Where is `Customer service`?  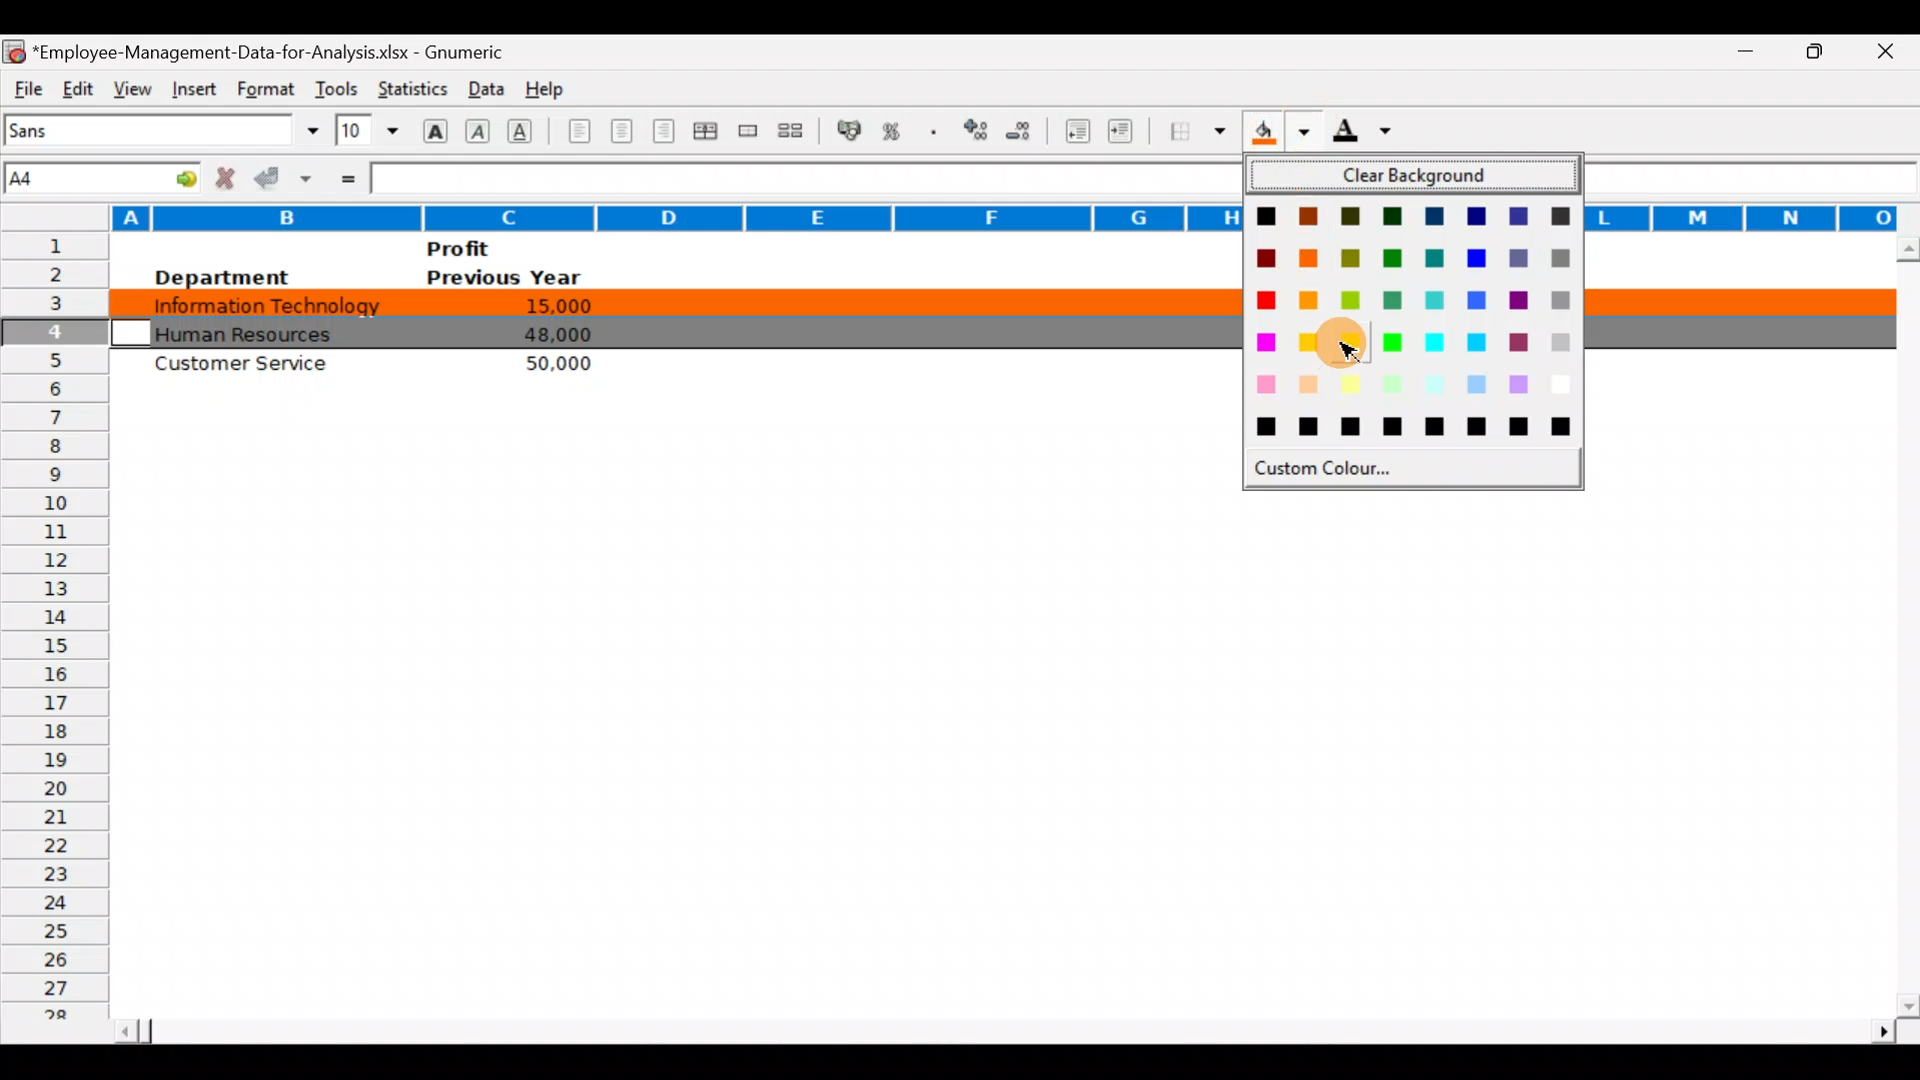 Customer service is located at coordinates (251, 368).